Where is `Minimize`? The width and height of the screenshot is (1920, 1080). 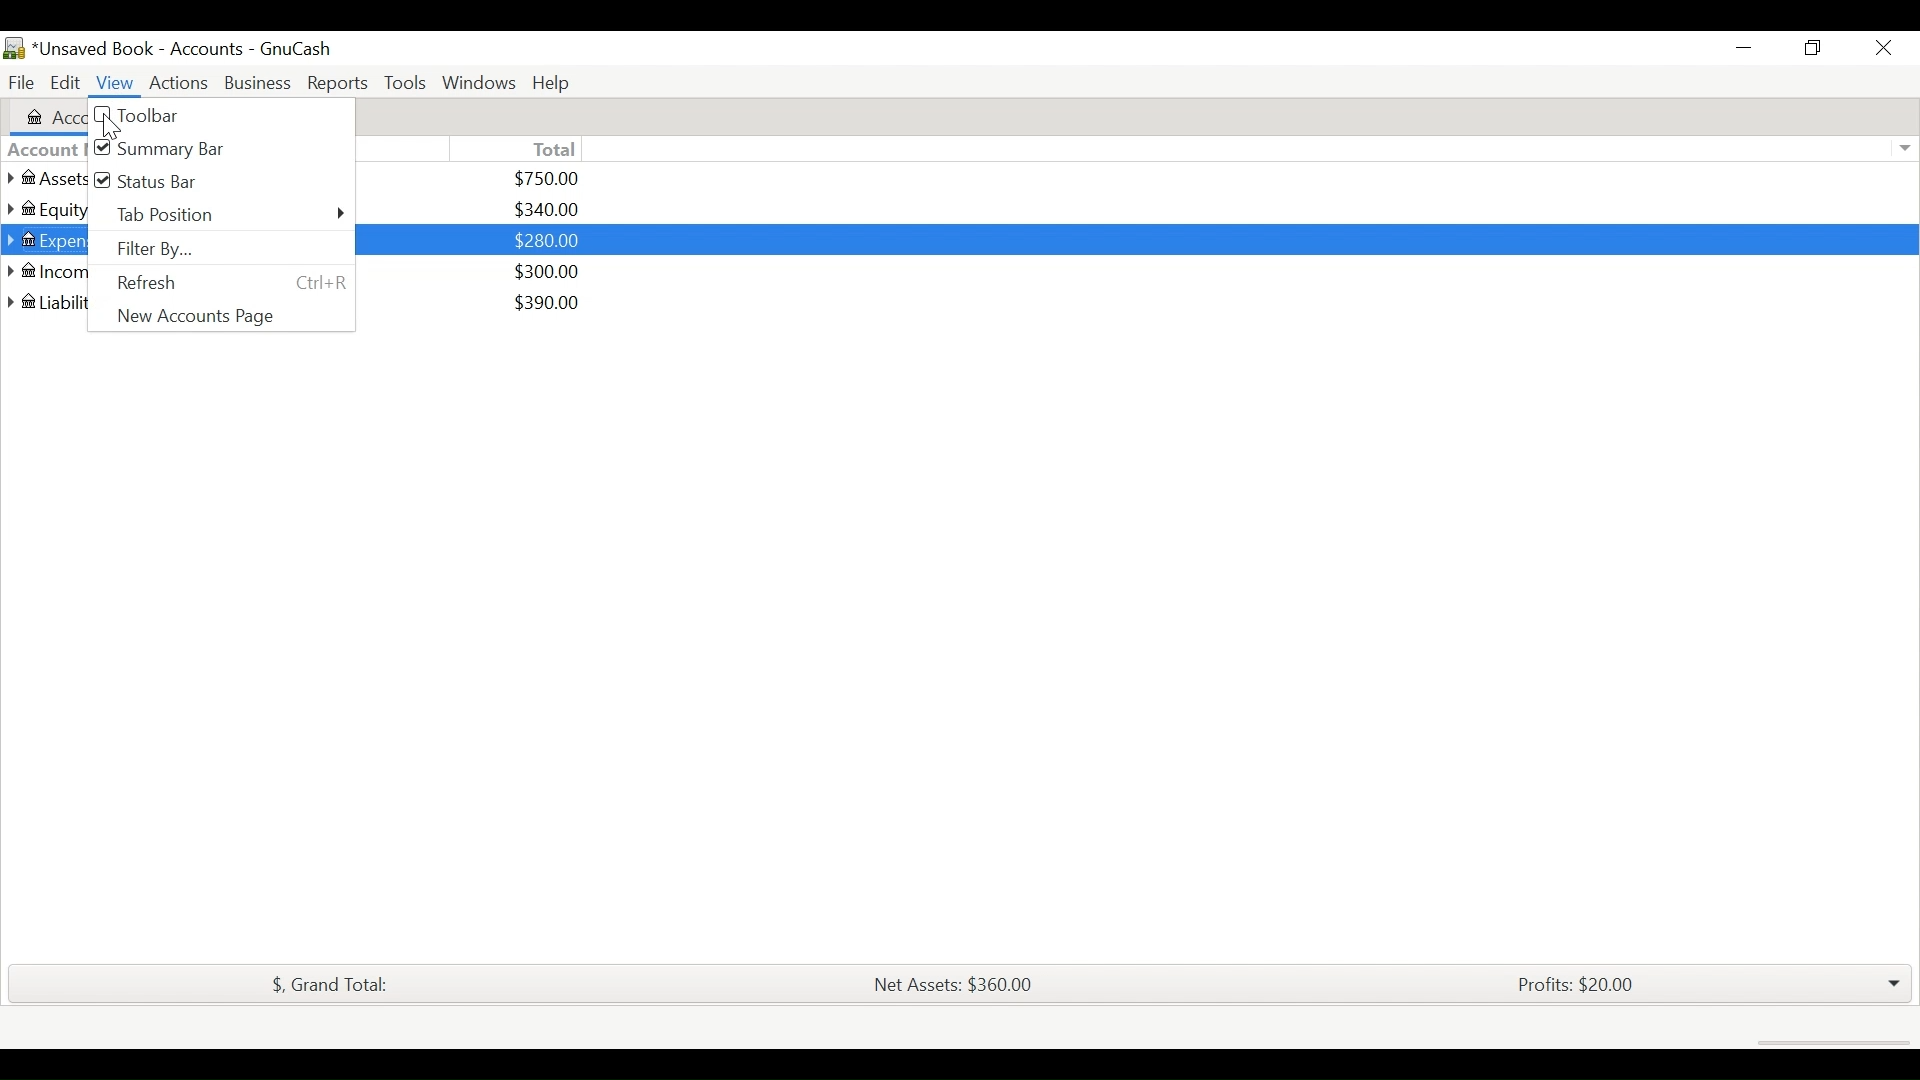
Minimize is located at coordinates (1744, 49).